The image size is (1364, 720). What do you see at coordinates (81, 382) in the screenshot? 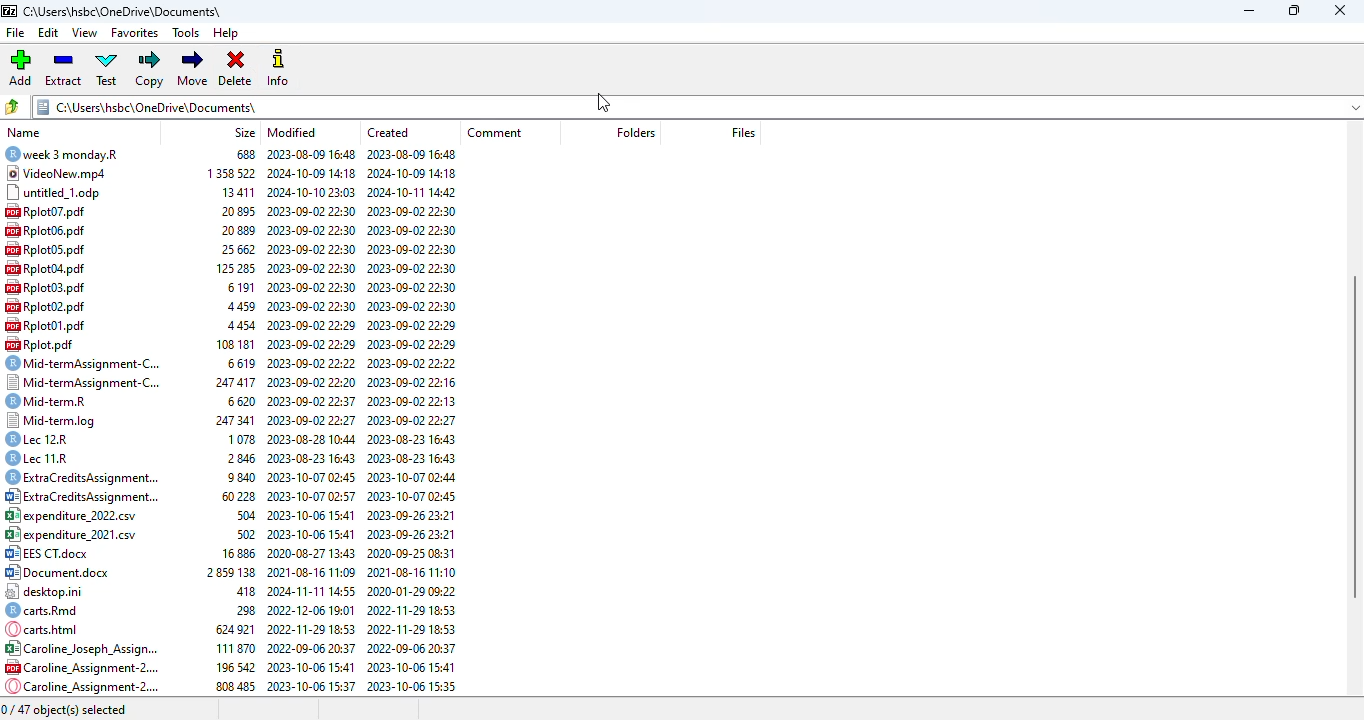
I see ` Mid-termAssignment-C...` at bounding box center [81, 382].